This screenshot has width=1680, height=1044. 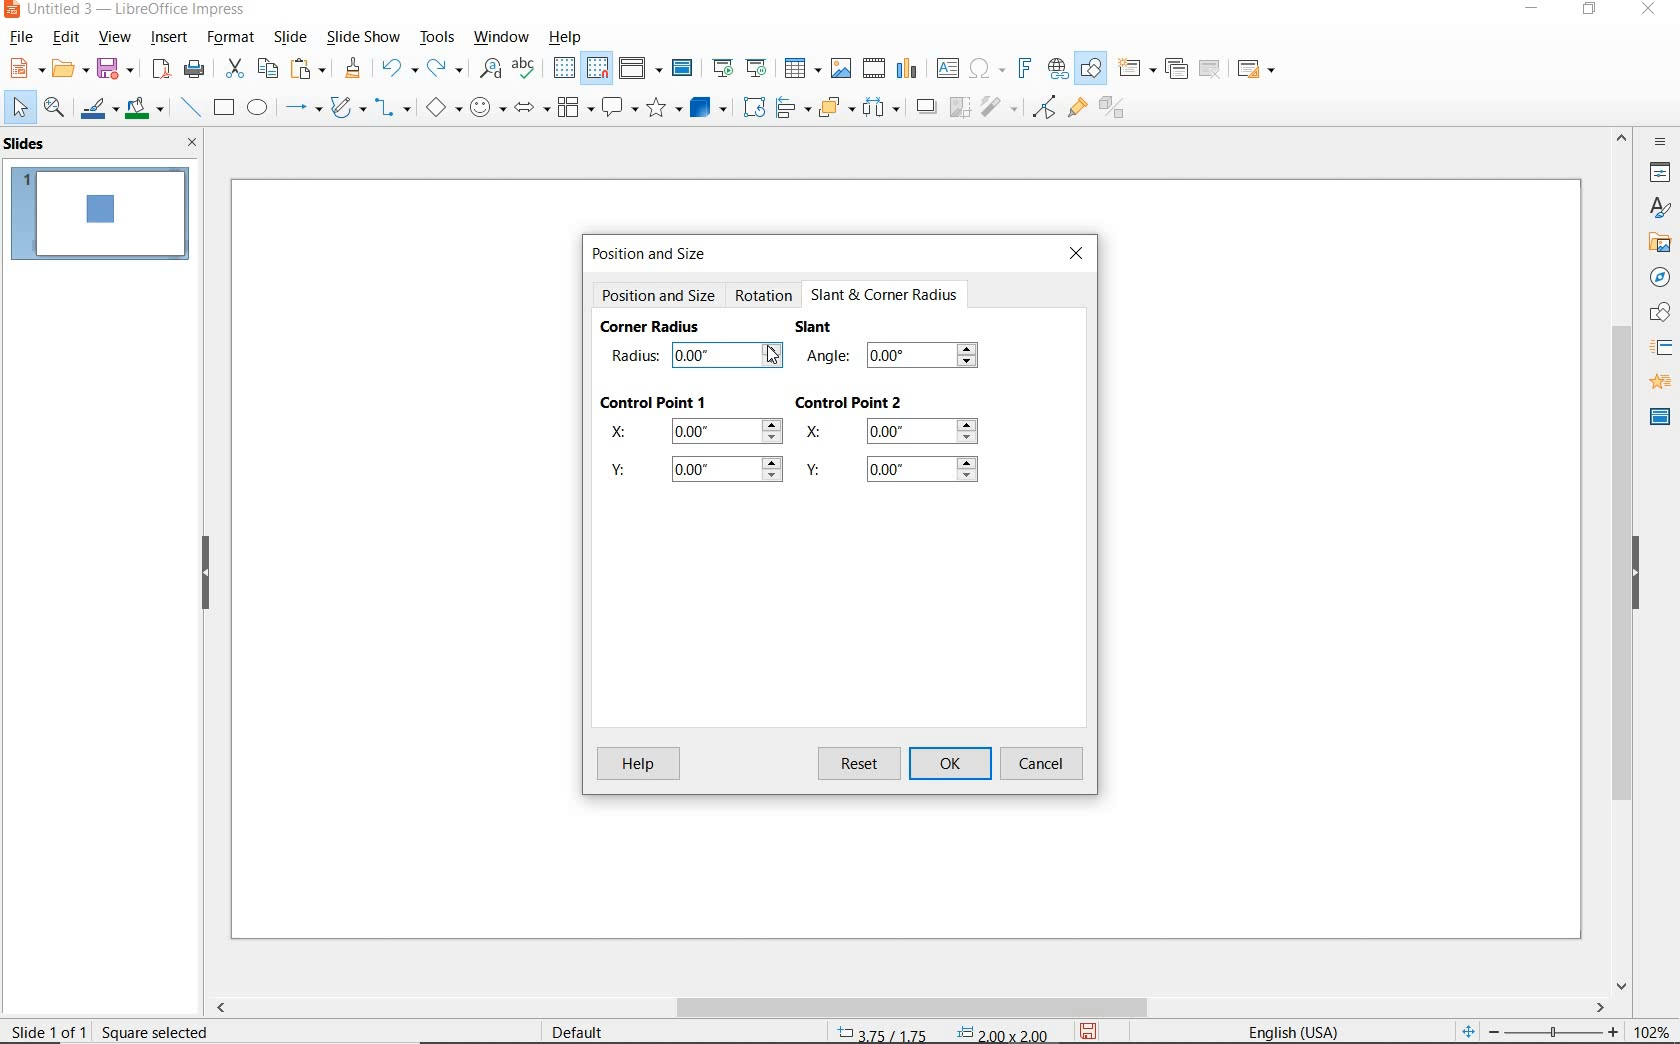 What do you see at coordinates (487, 72) in the screenshot?
I see `find and replace` at bounding box center [487, 72].